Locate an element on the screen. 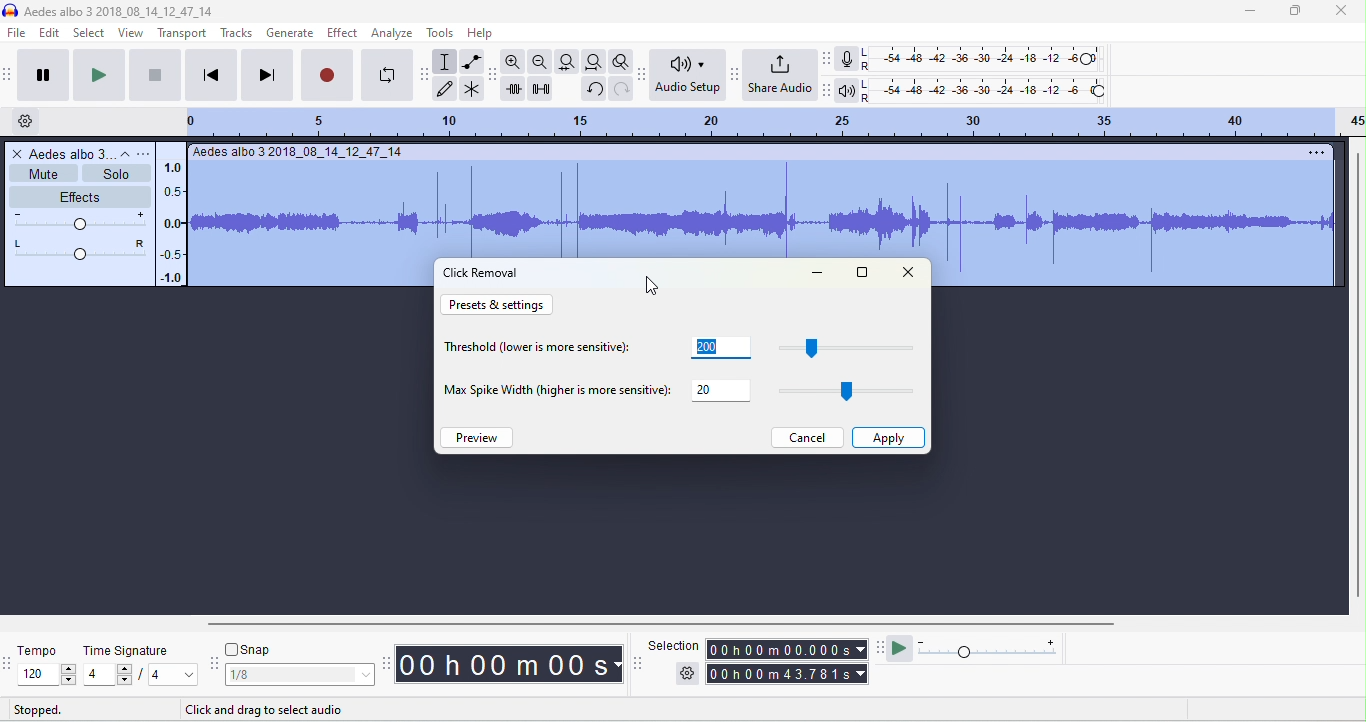 The width and height of the screenshot is (1366, 722). minimize is located at coordinates (818, 273).